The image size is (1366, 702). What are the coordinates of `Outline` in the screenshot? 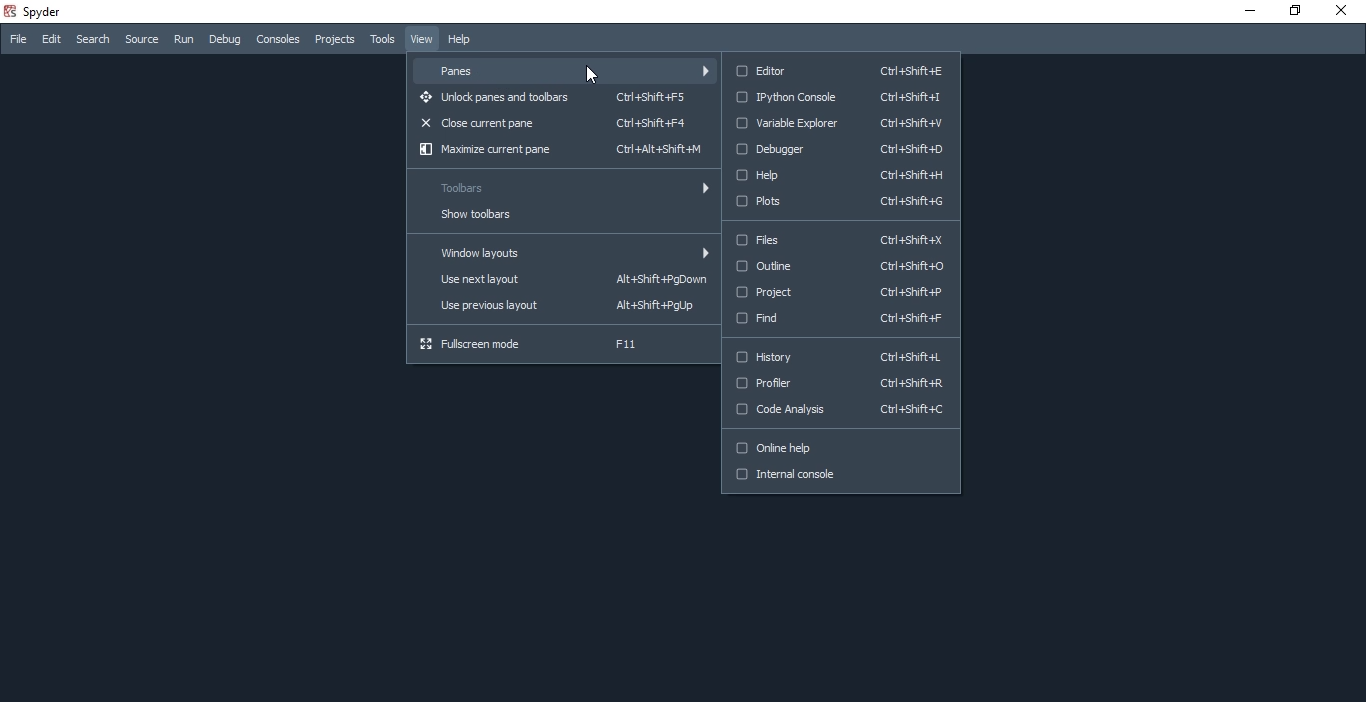 It's located at (845, 264).